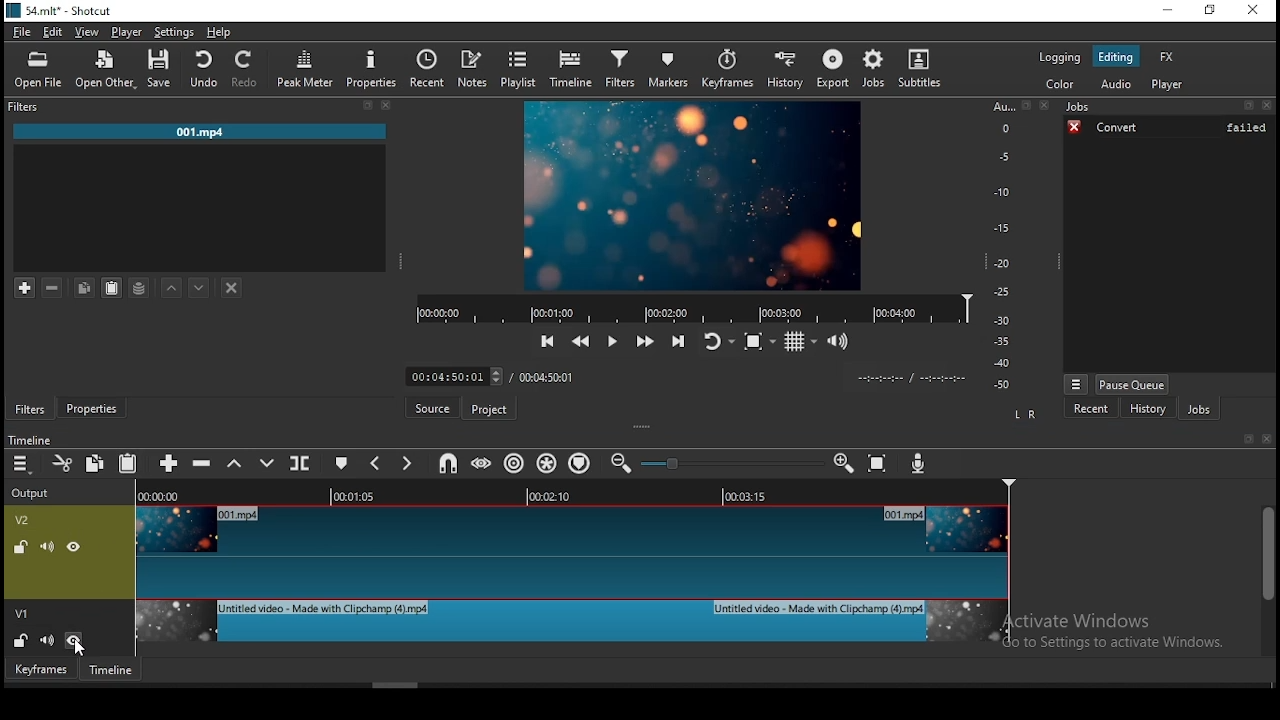  What do you see at coordinates (74, 547) in the screenshot?
I see `hide/unhide` at bounding box center [74, 547].